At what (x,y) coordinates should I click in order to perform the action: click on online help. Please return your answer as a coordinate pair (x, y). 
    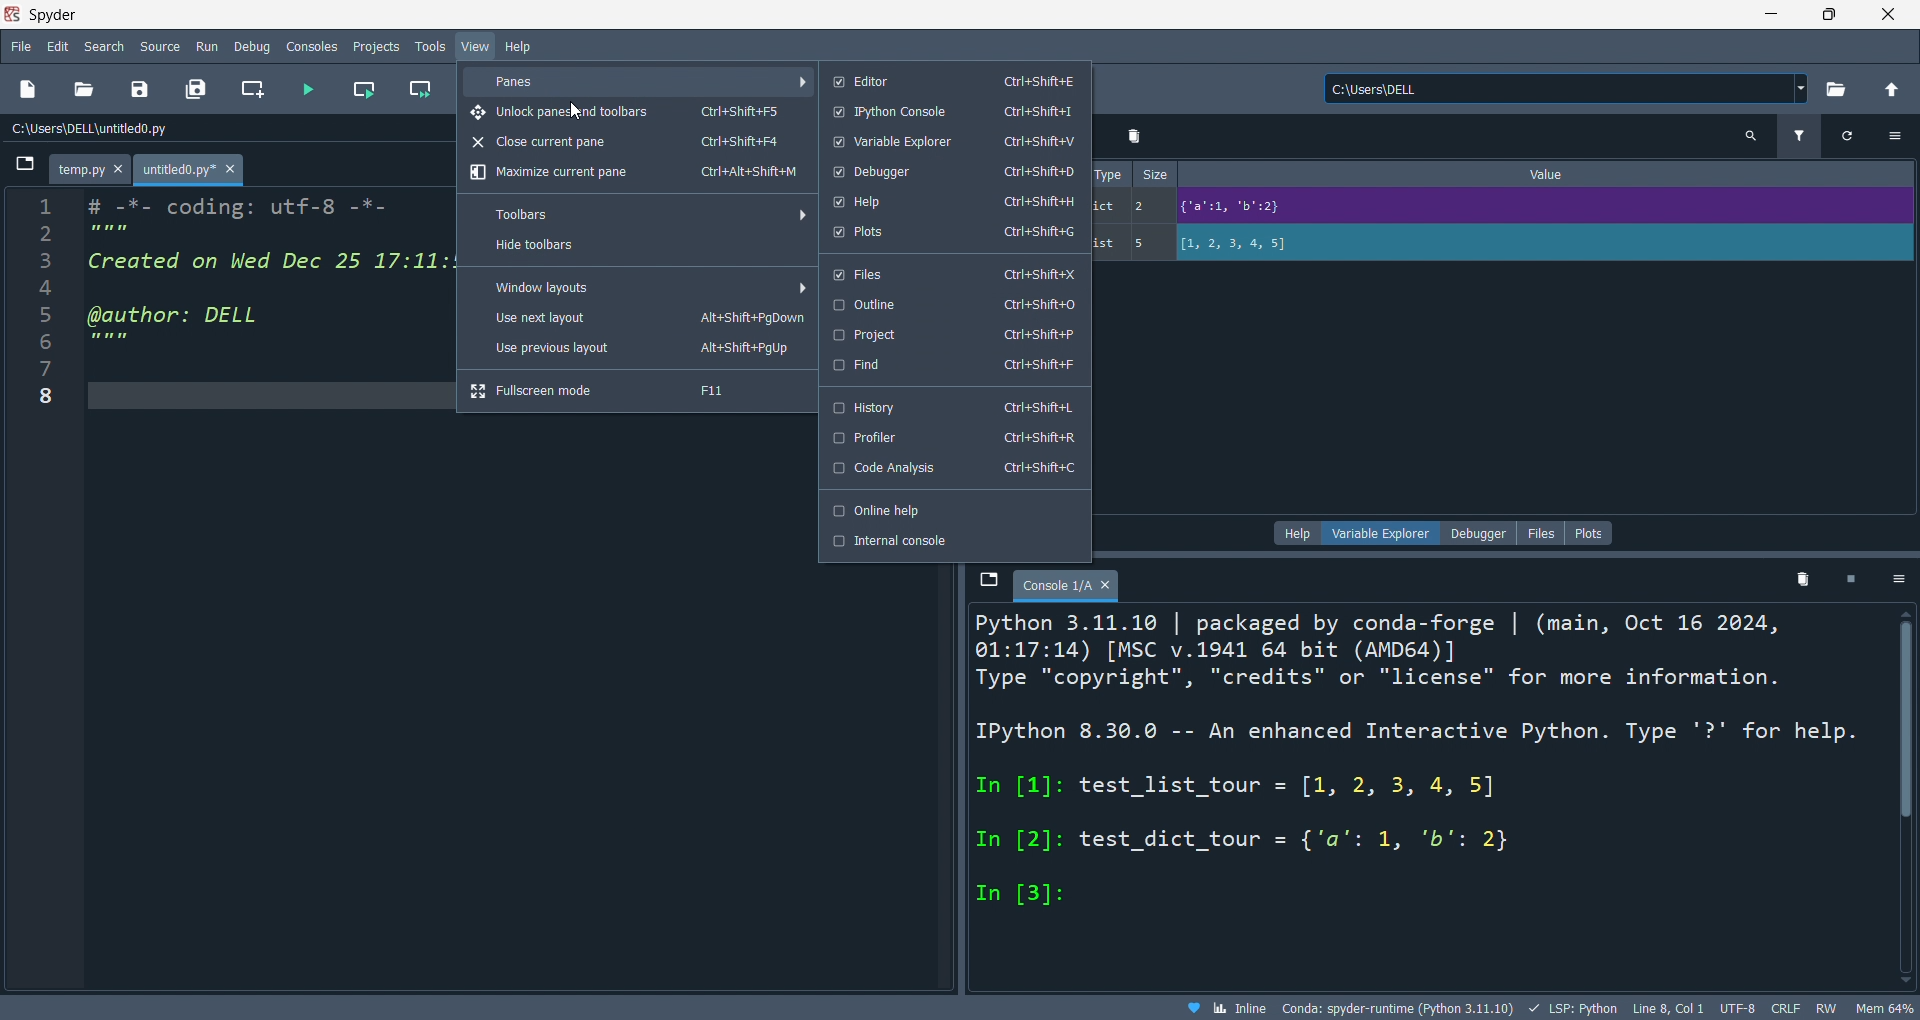
    Looking at the image, I should click on (953, 509).